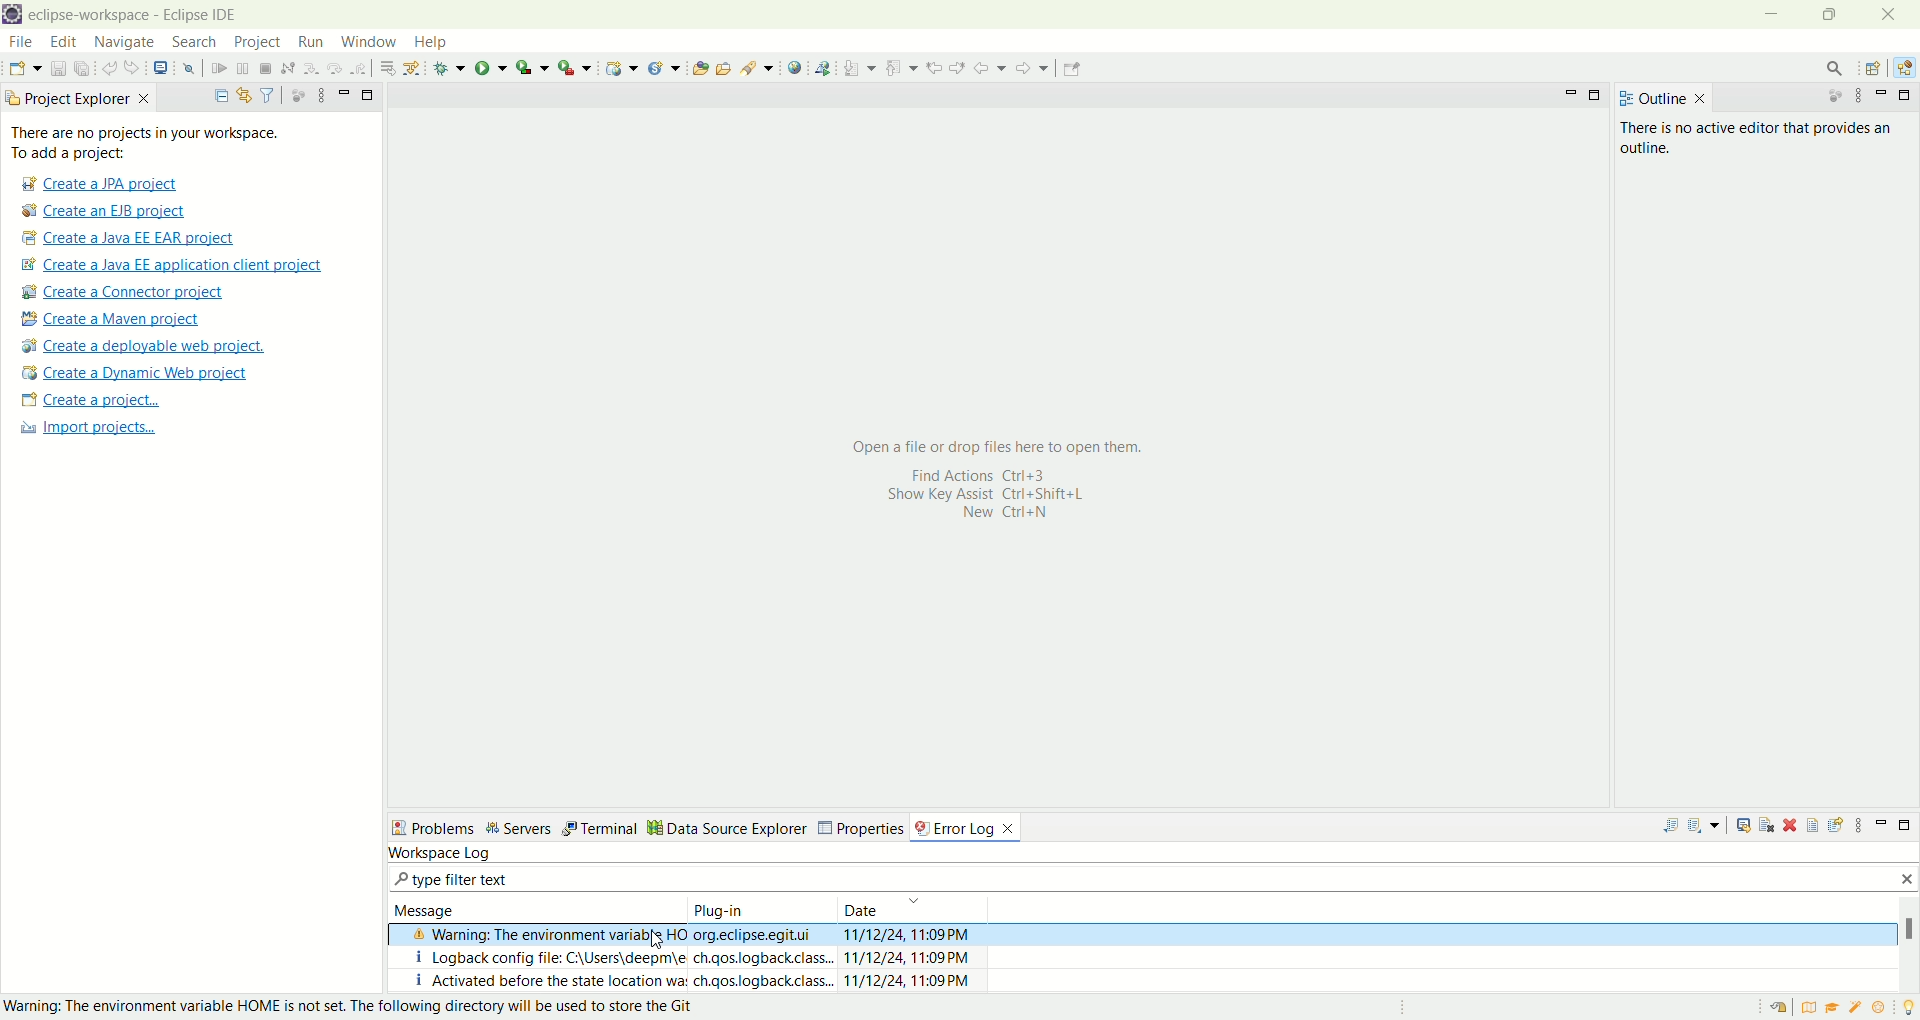 The image size is (1920, 1020). I want to click on vertical scroll bar, so click(1908, 942).